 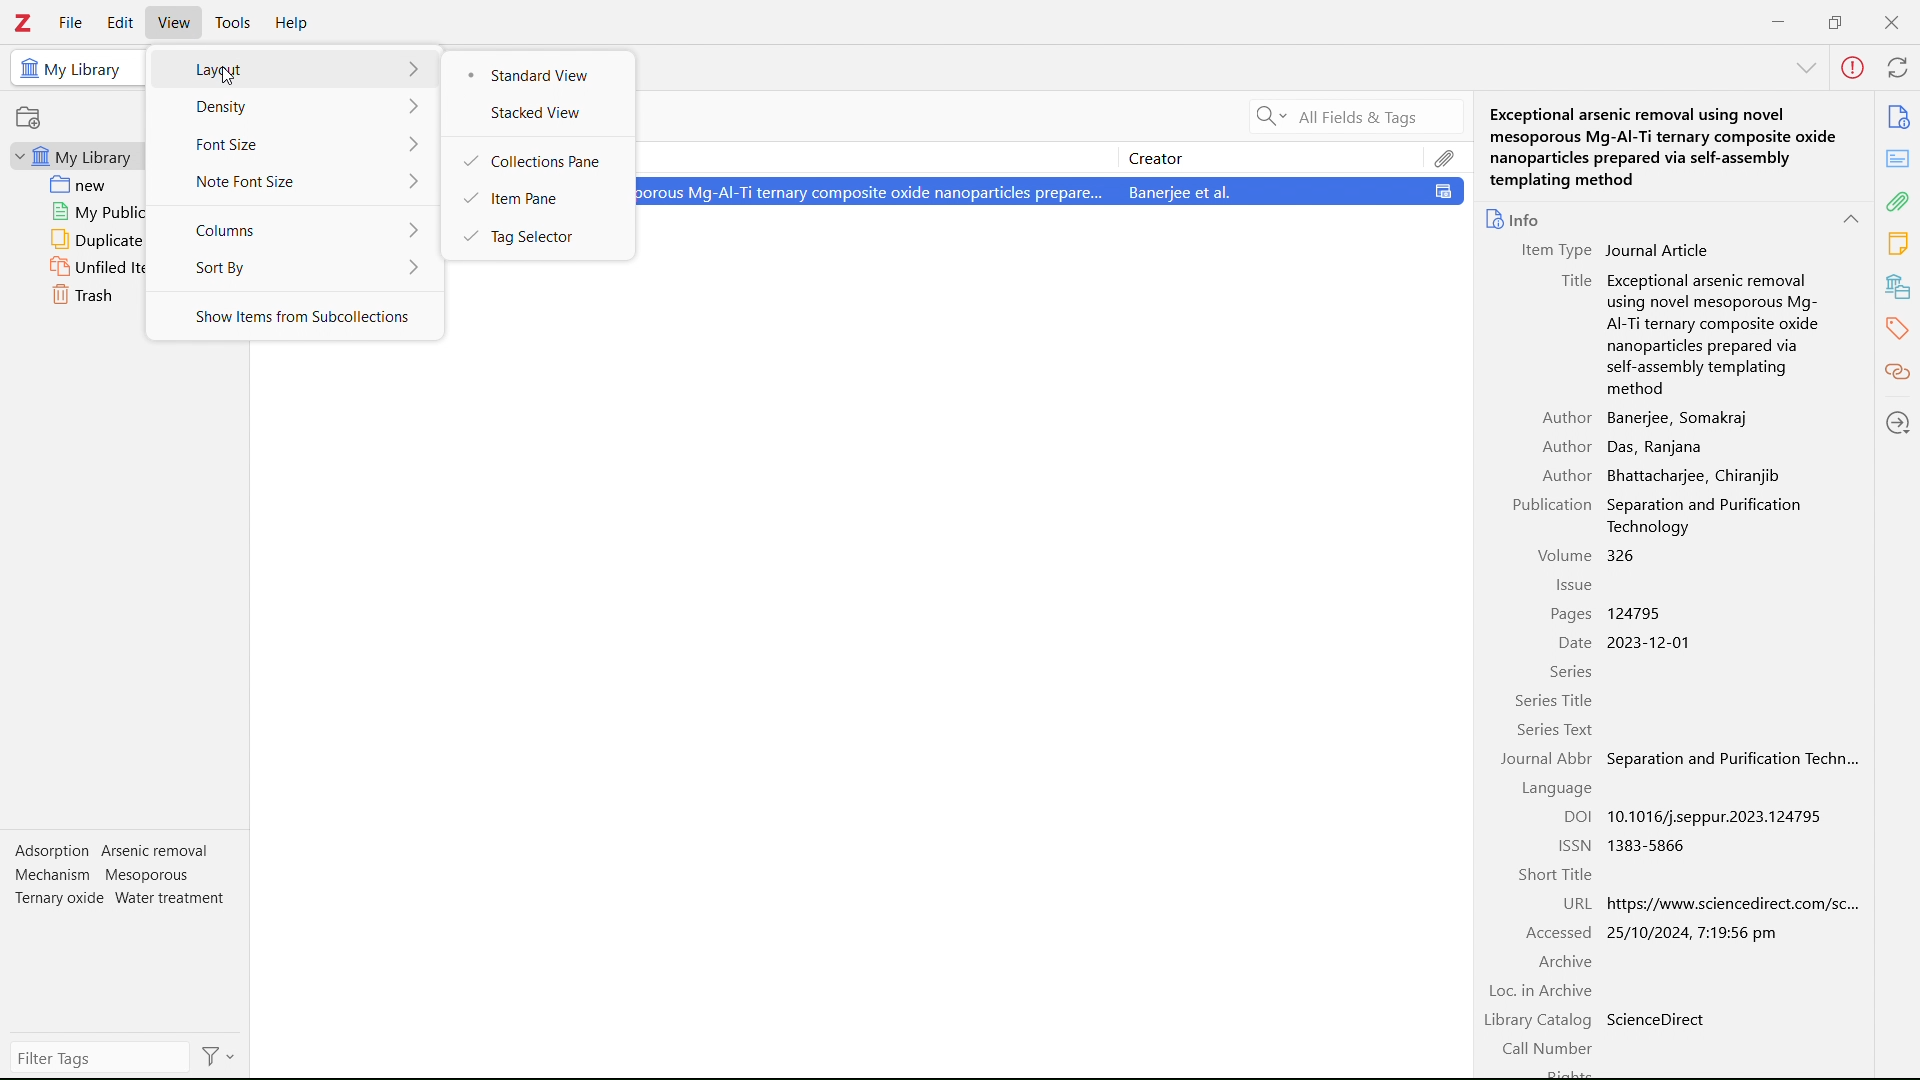 I want to click on help, so click(x=294, y=23).